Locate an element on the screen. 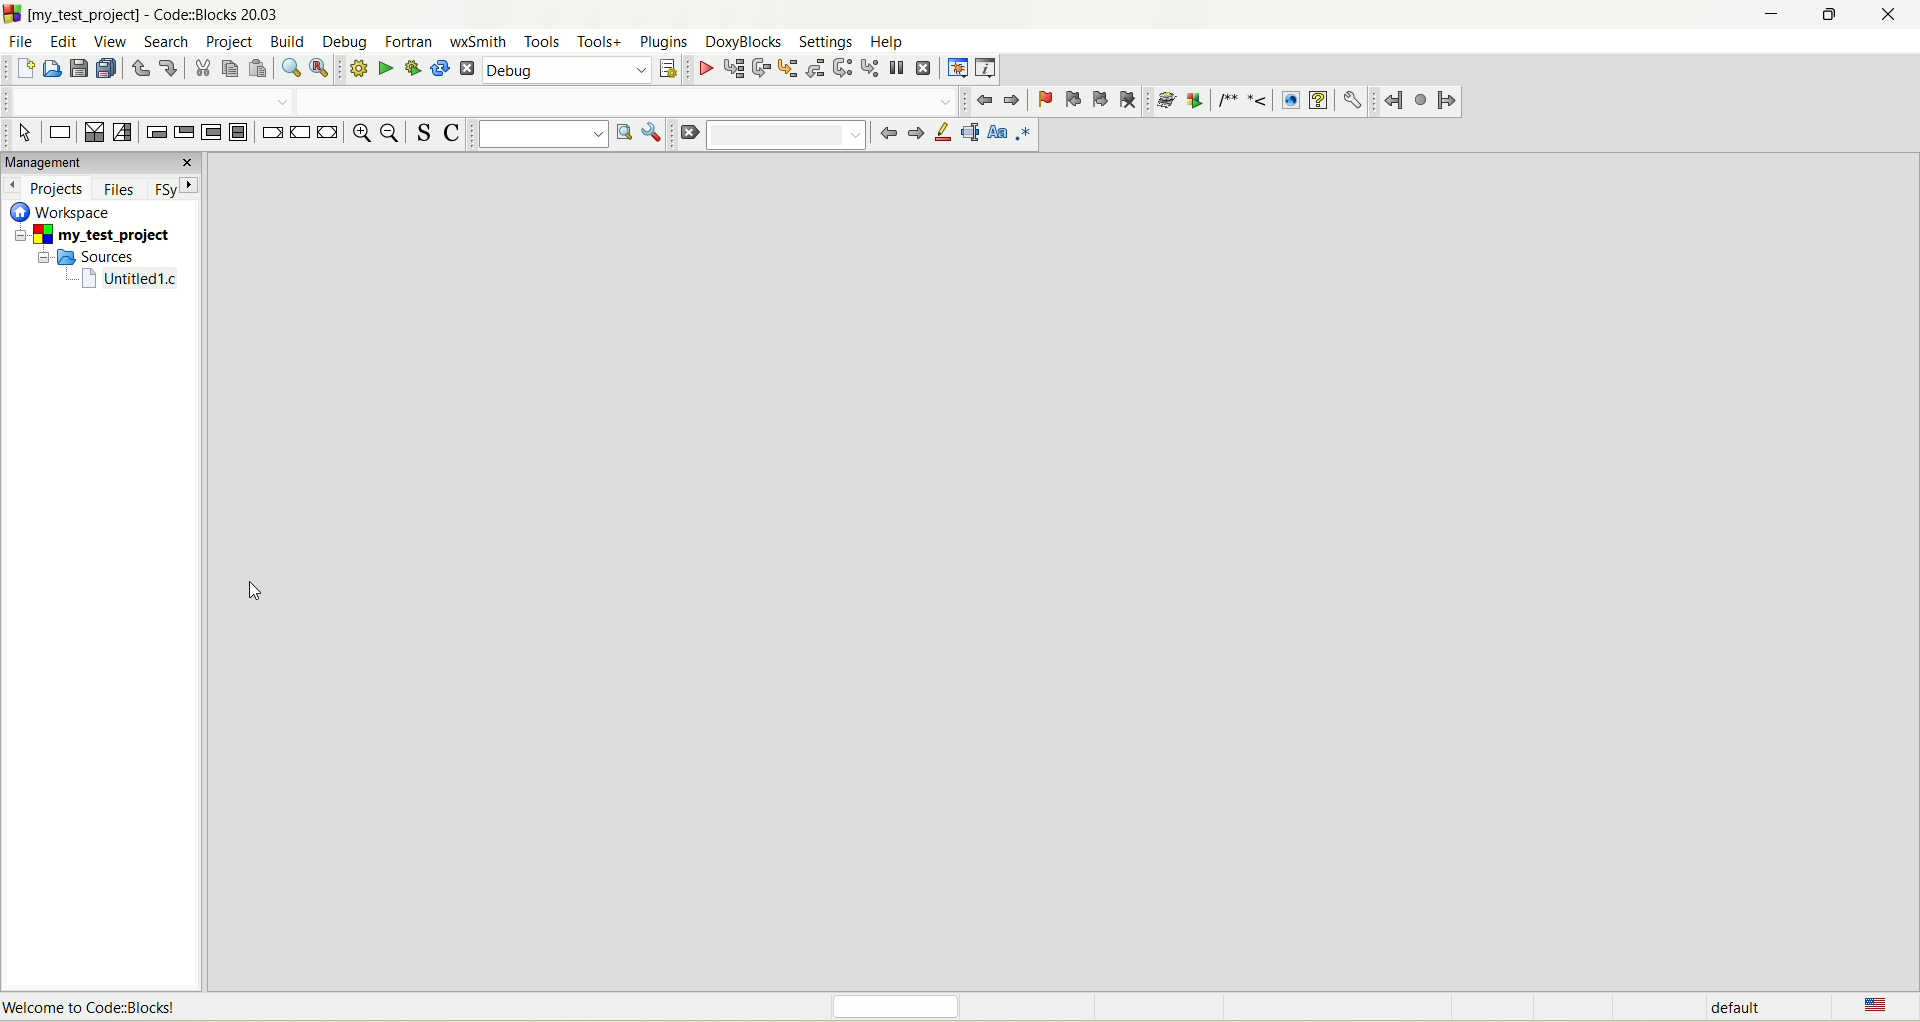  paste is located at coordinates (259, 68).